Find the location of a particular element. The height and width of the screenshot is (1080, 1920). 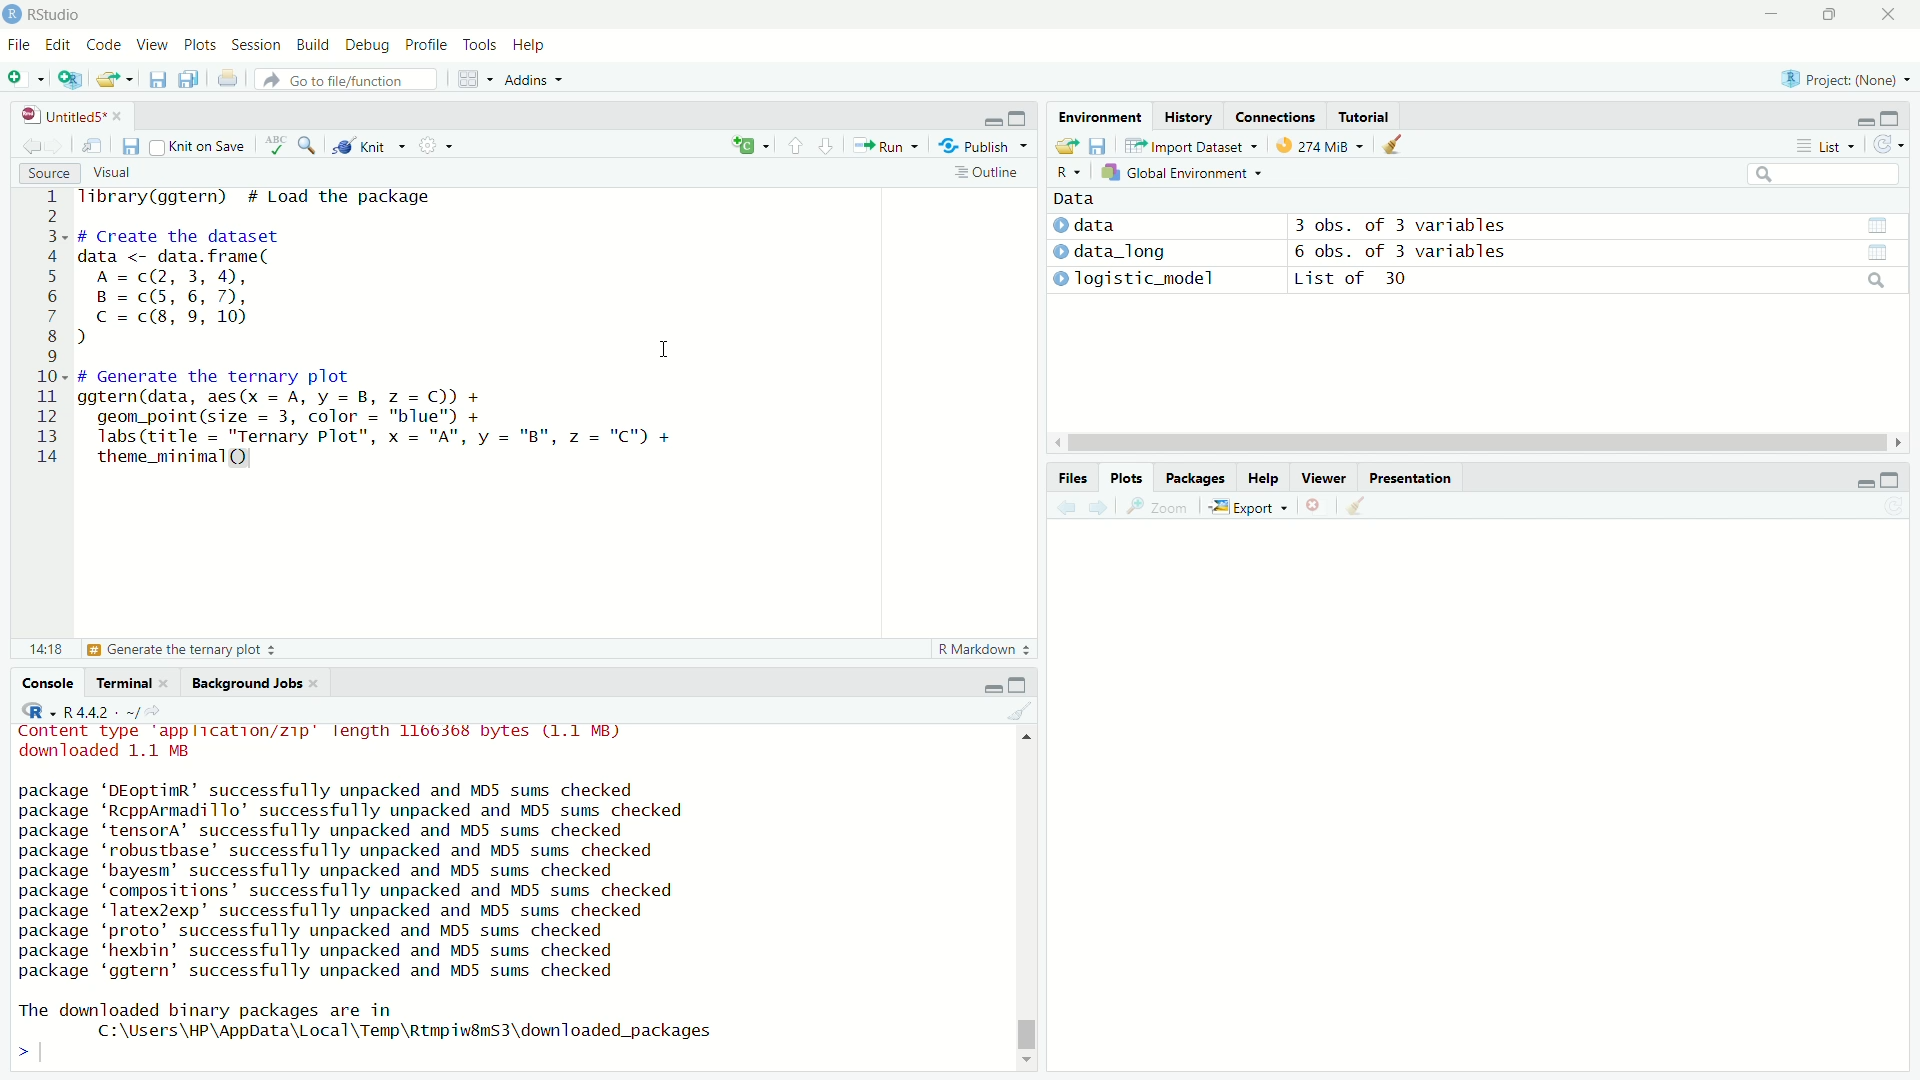

| Export is located at coordinates (1244, 508).